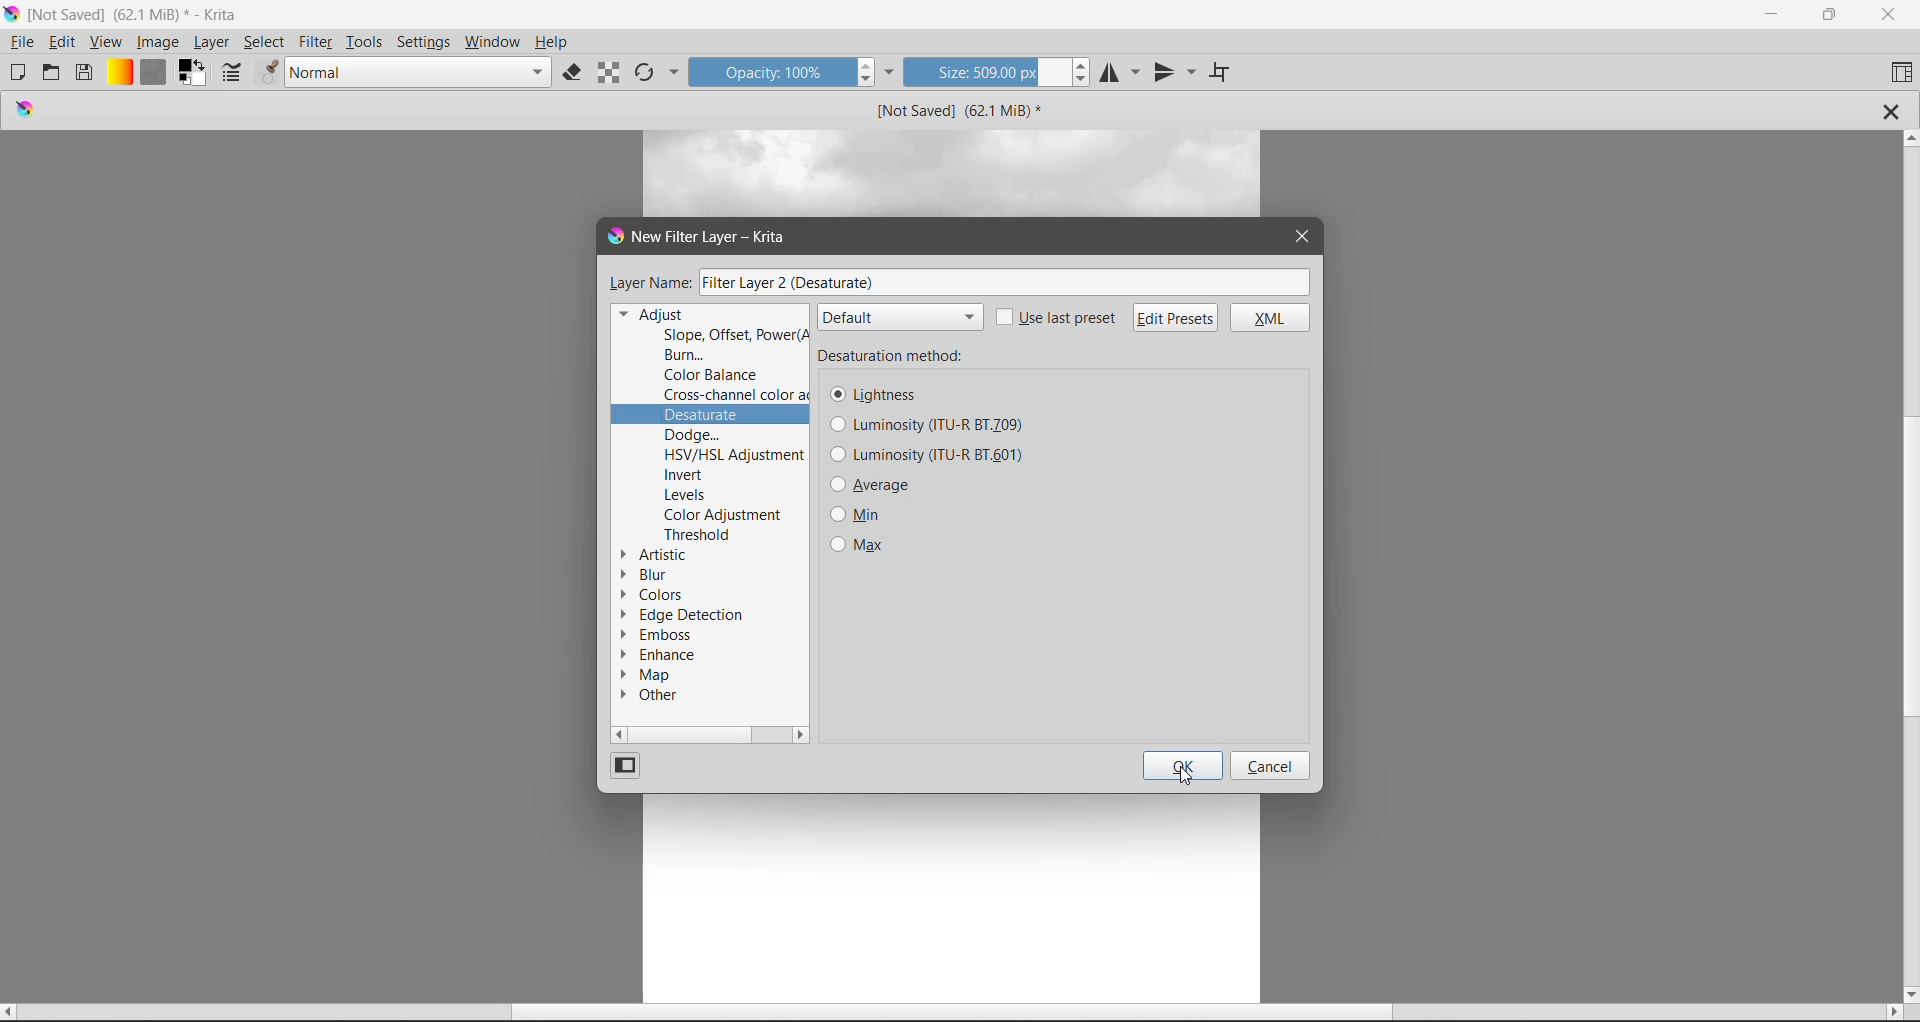 Image resolution: width=1920 pixels, height=1022 pixels. Describe the element at coordinates (770, 74) in the screenshot. I see `Opacity` at that location.